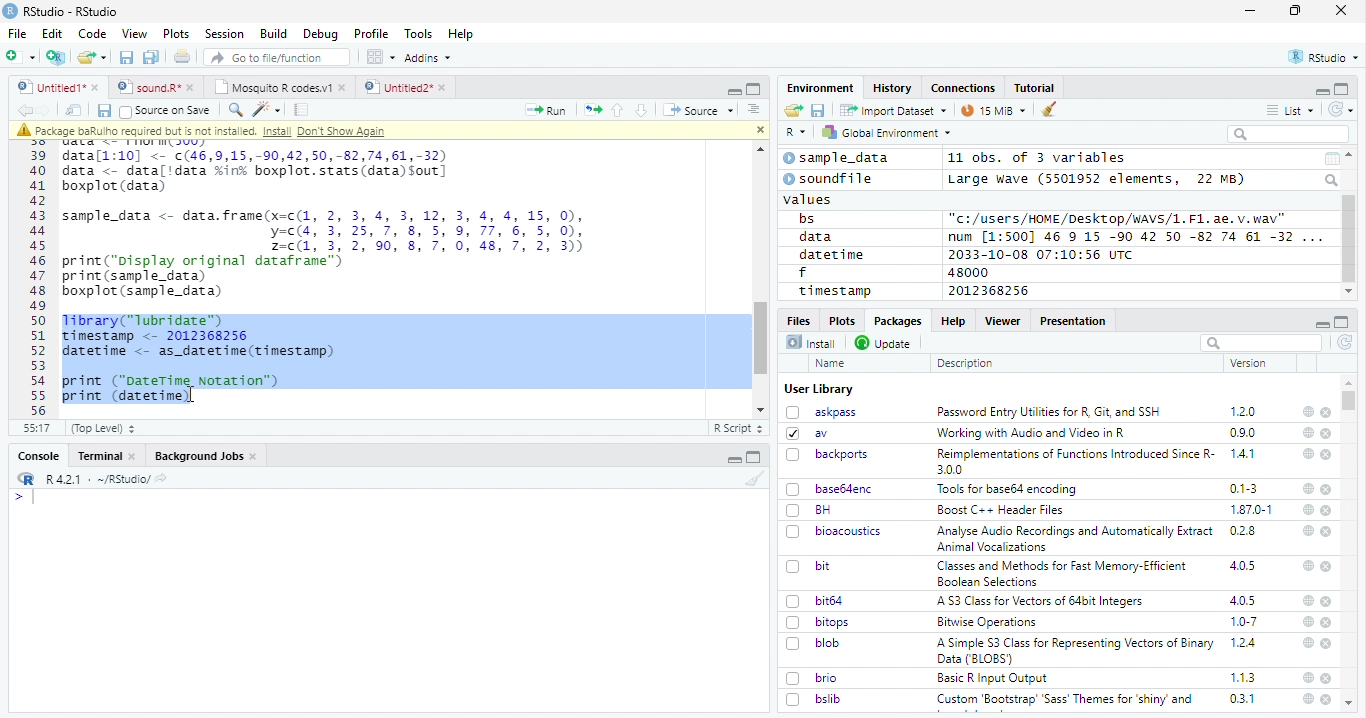 The height and width of the screenshot is (718, 1366). Describe the element at coordinates (1327, 455) in the screenshot. I see `close` at that location.